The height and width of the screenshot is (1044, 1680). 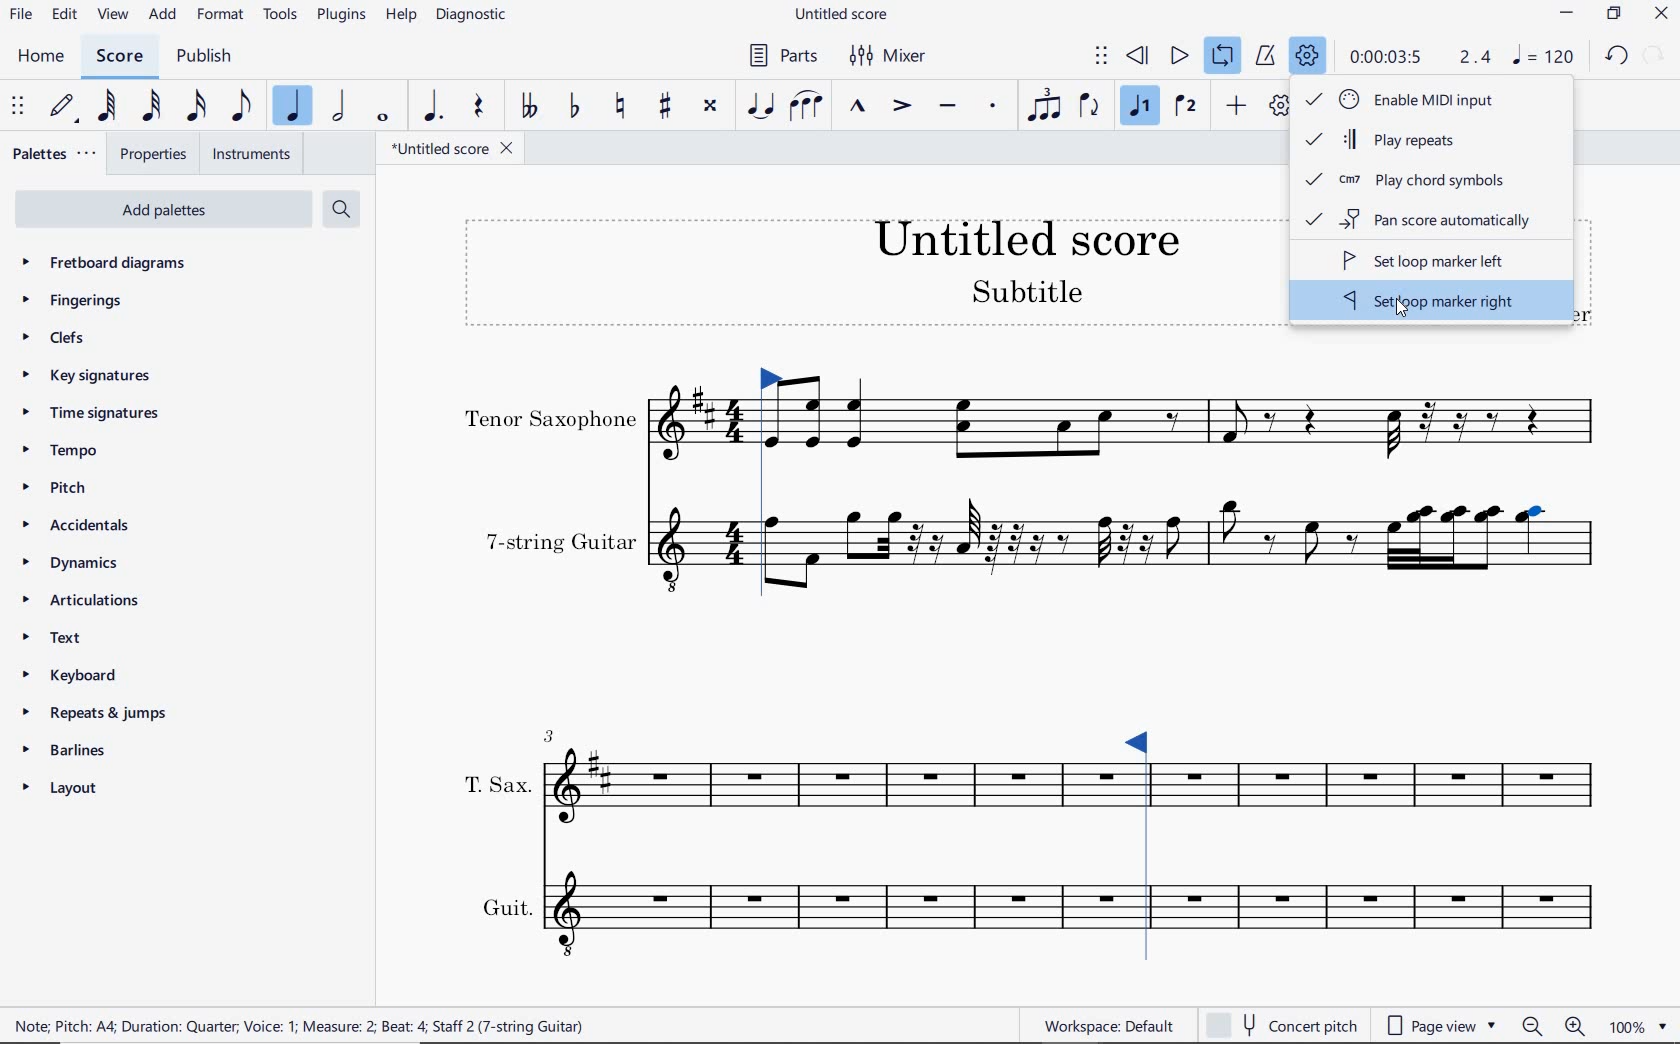 I want to click on INSTRUMENT: GUIT, so click(x=1404, y=909).